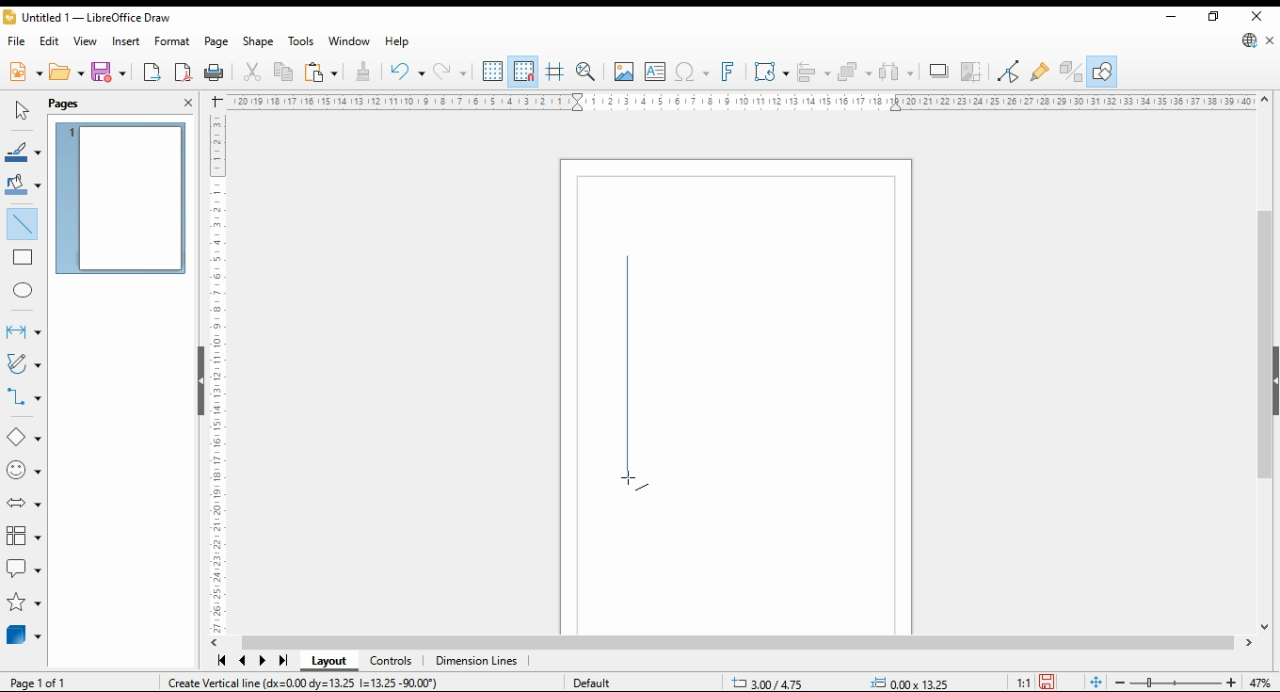 This screenshot has width=1280, height=692. I want to click on insert line, so click(26, 227).